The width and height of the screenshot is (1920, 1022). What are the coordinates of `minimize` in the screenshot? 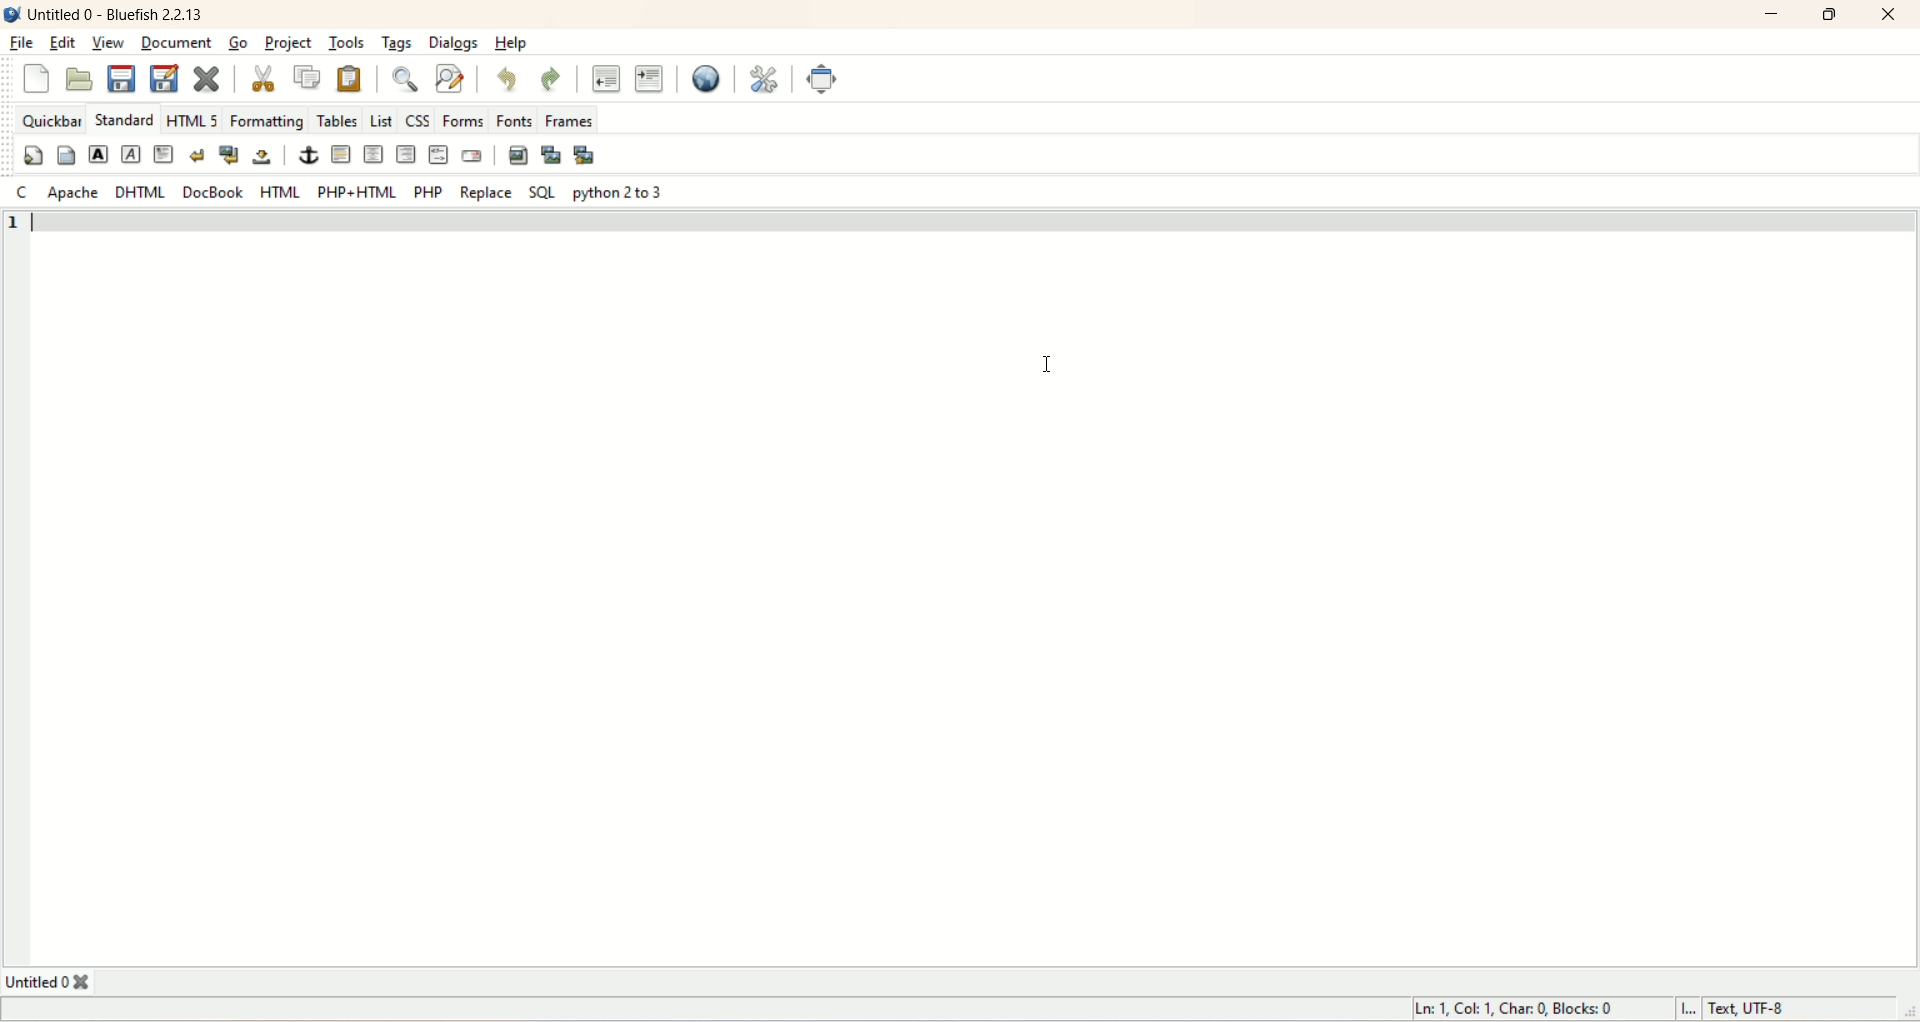 It's located at (1772, 14).